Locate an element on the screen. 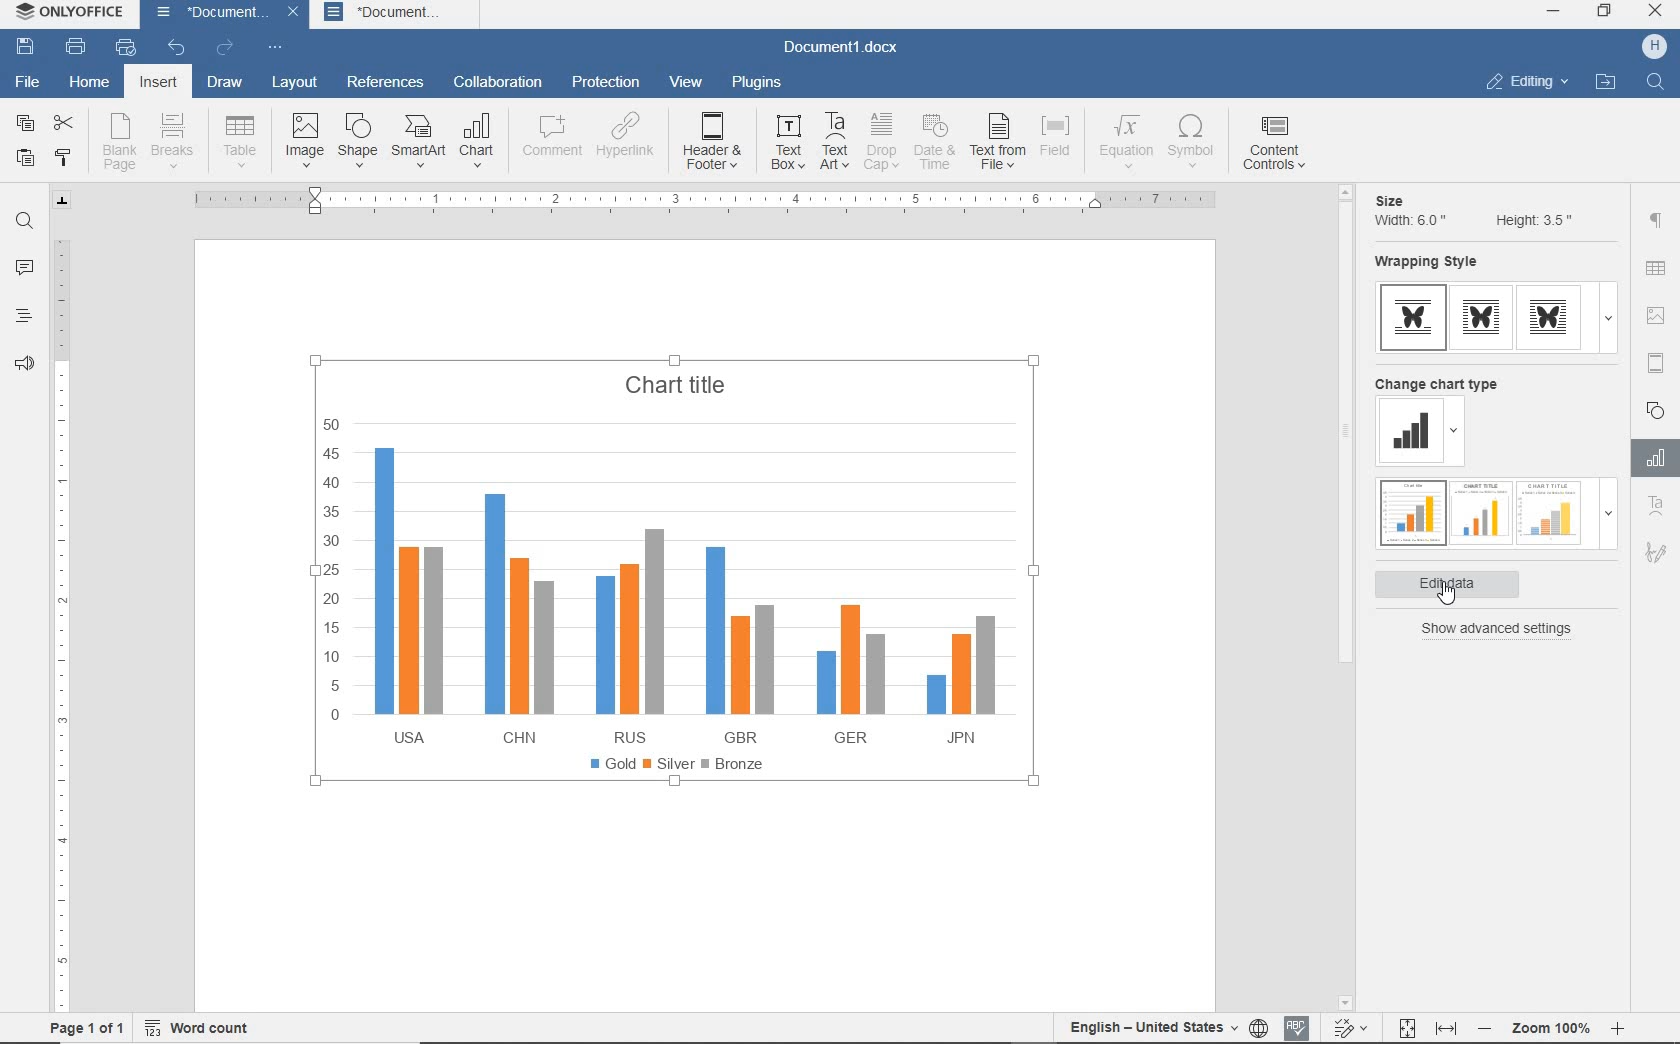  table is located at coordinates (240, 141).